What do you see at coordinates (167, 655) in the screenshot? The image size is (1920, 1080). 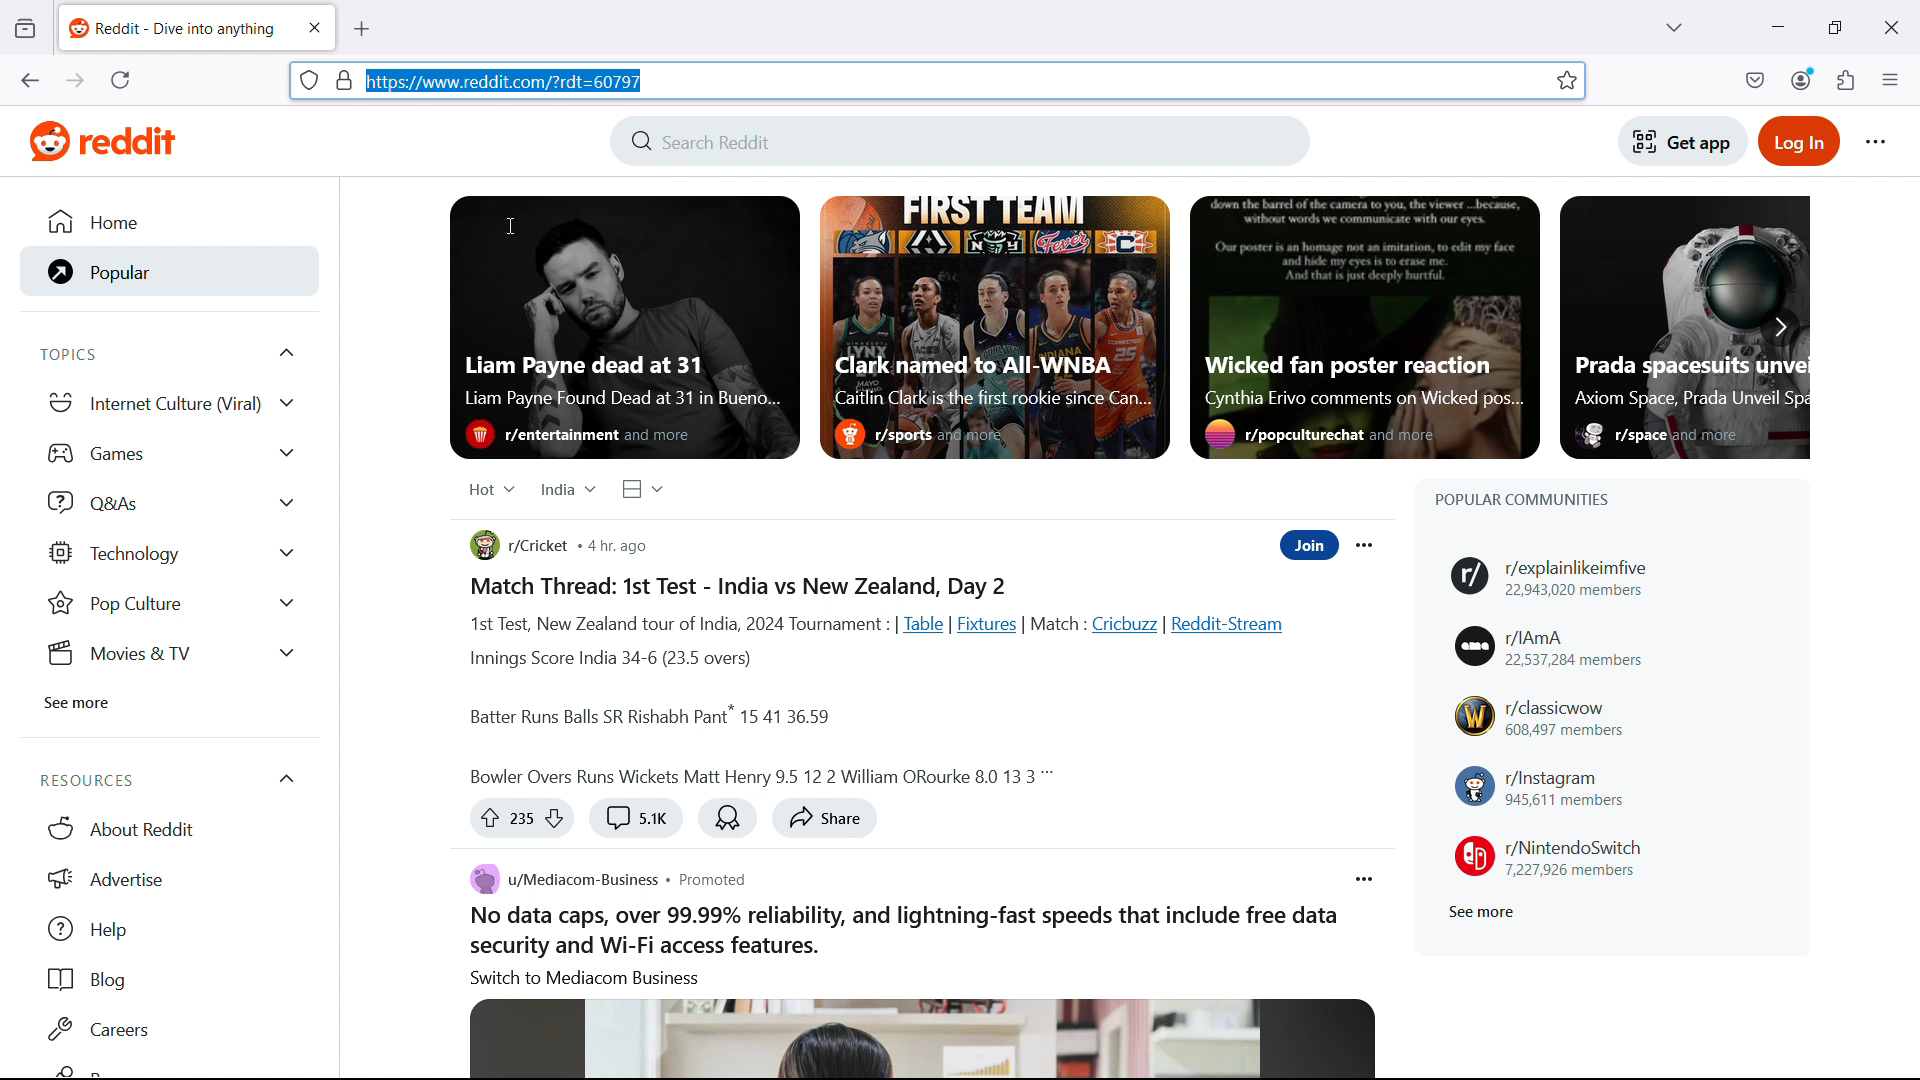 I see `Movies  & tv` at bounding box center [167, 655].